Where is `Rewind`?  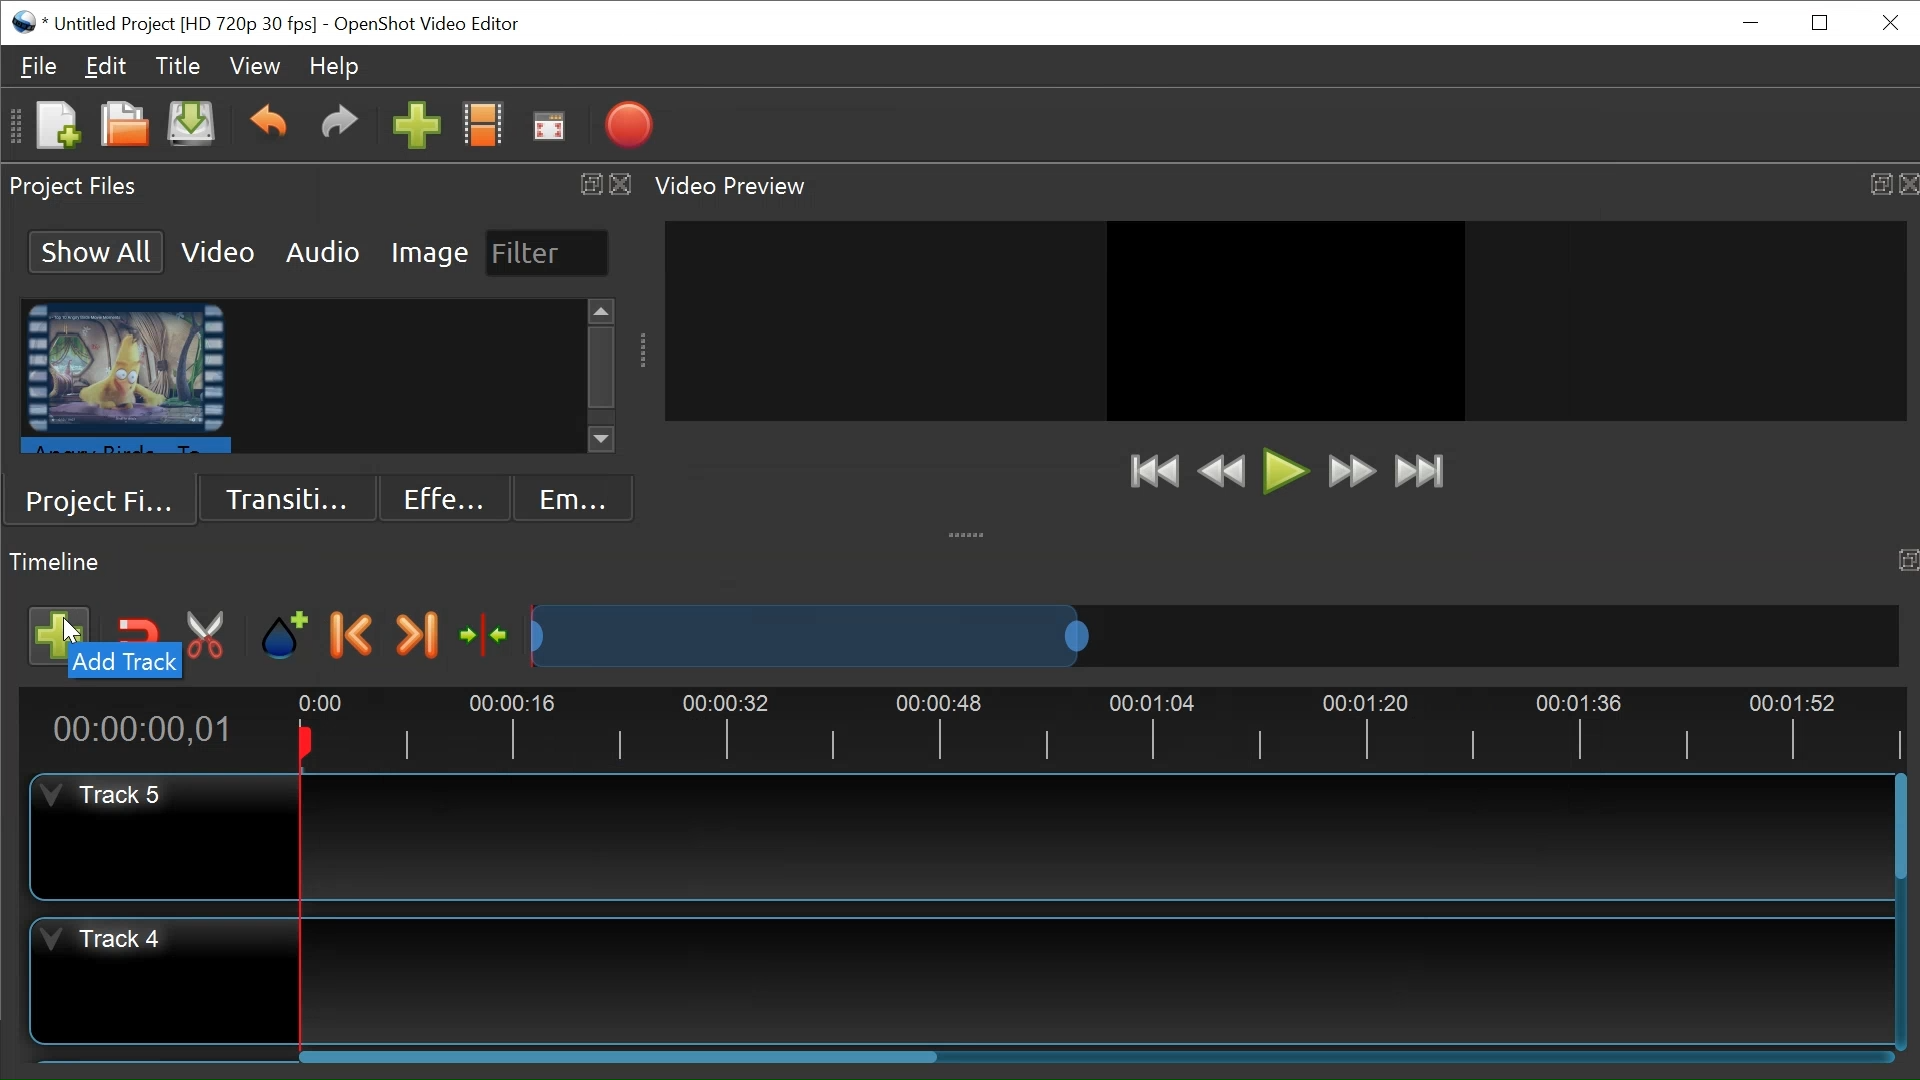 Rewind is located at coordinates (1220, 472).